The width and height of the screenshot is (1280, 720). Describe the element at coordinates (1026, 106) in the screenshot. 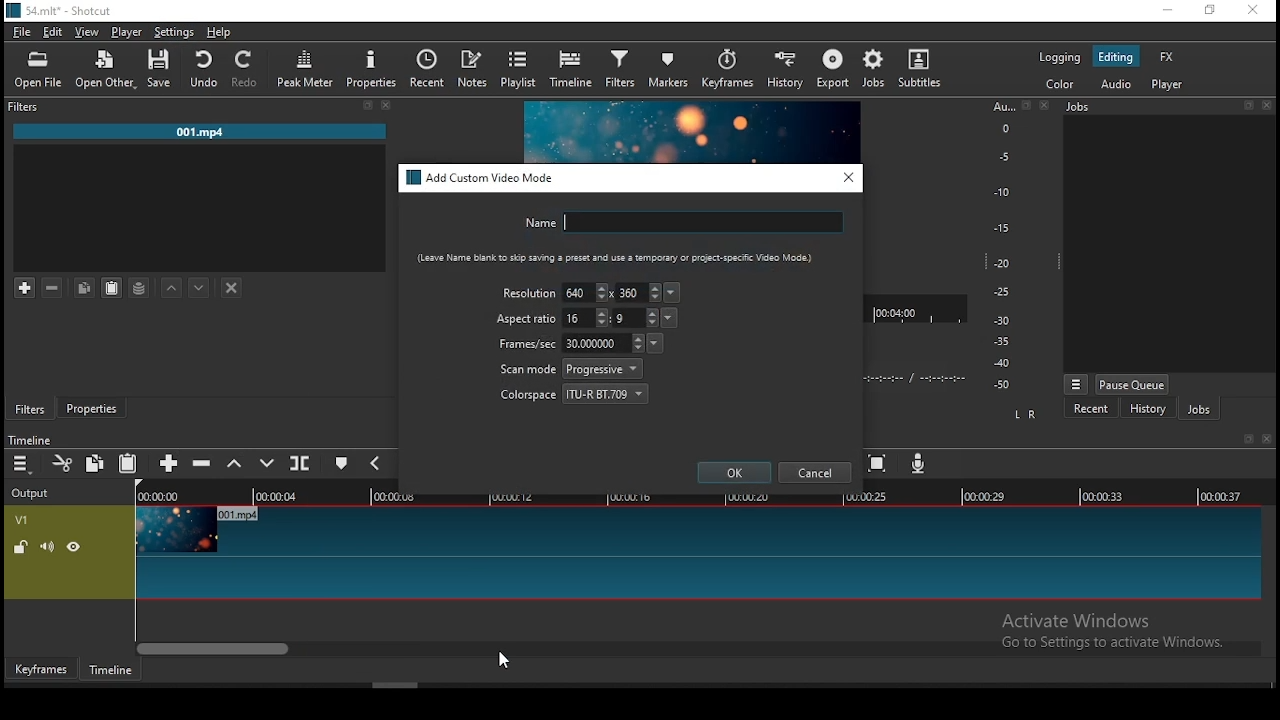

I see `restore` at that location.